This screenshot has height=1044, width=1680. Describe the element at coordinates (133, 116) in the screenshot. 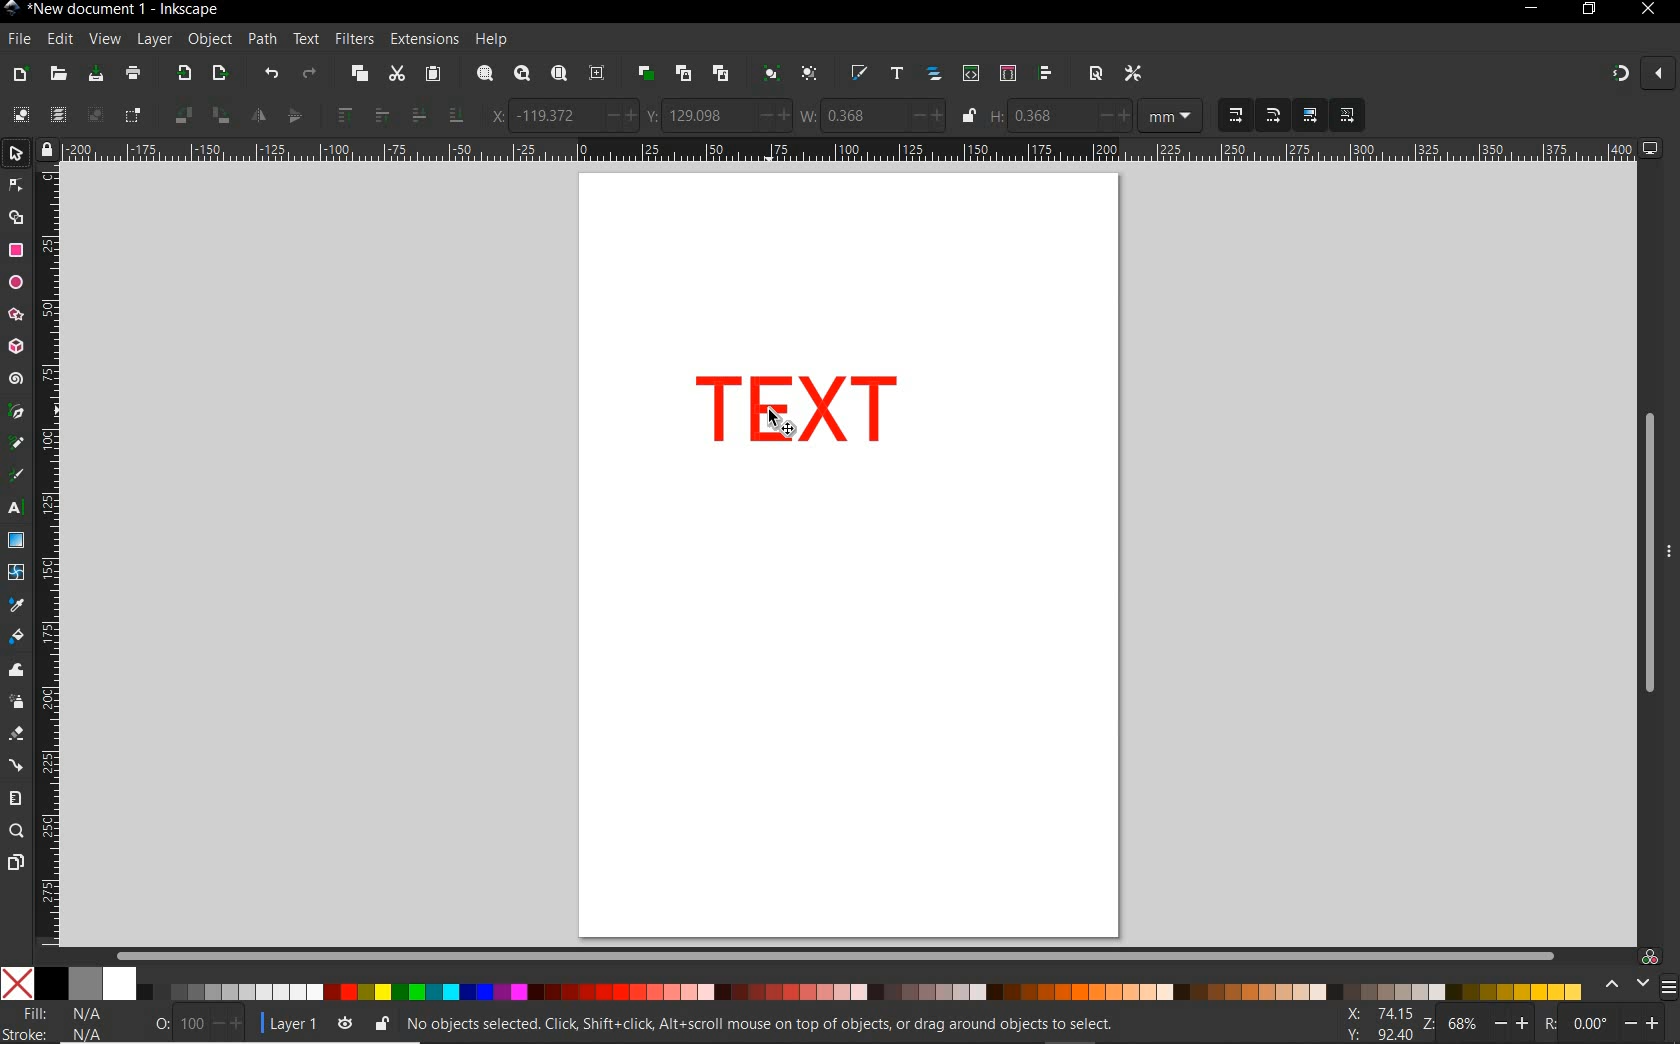

I see `TOGGLE SELECTIONBOX` at that location.